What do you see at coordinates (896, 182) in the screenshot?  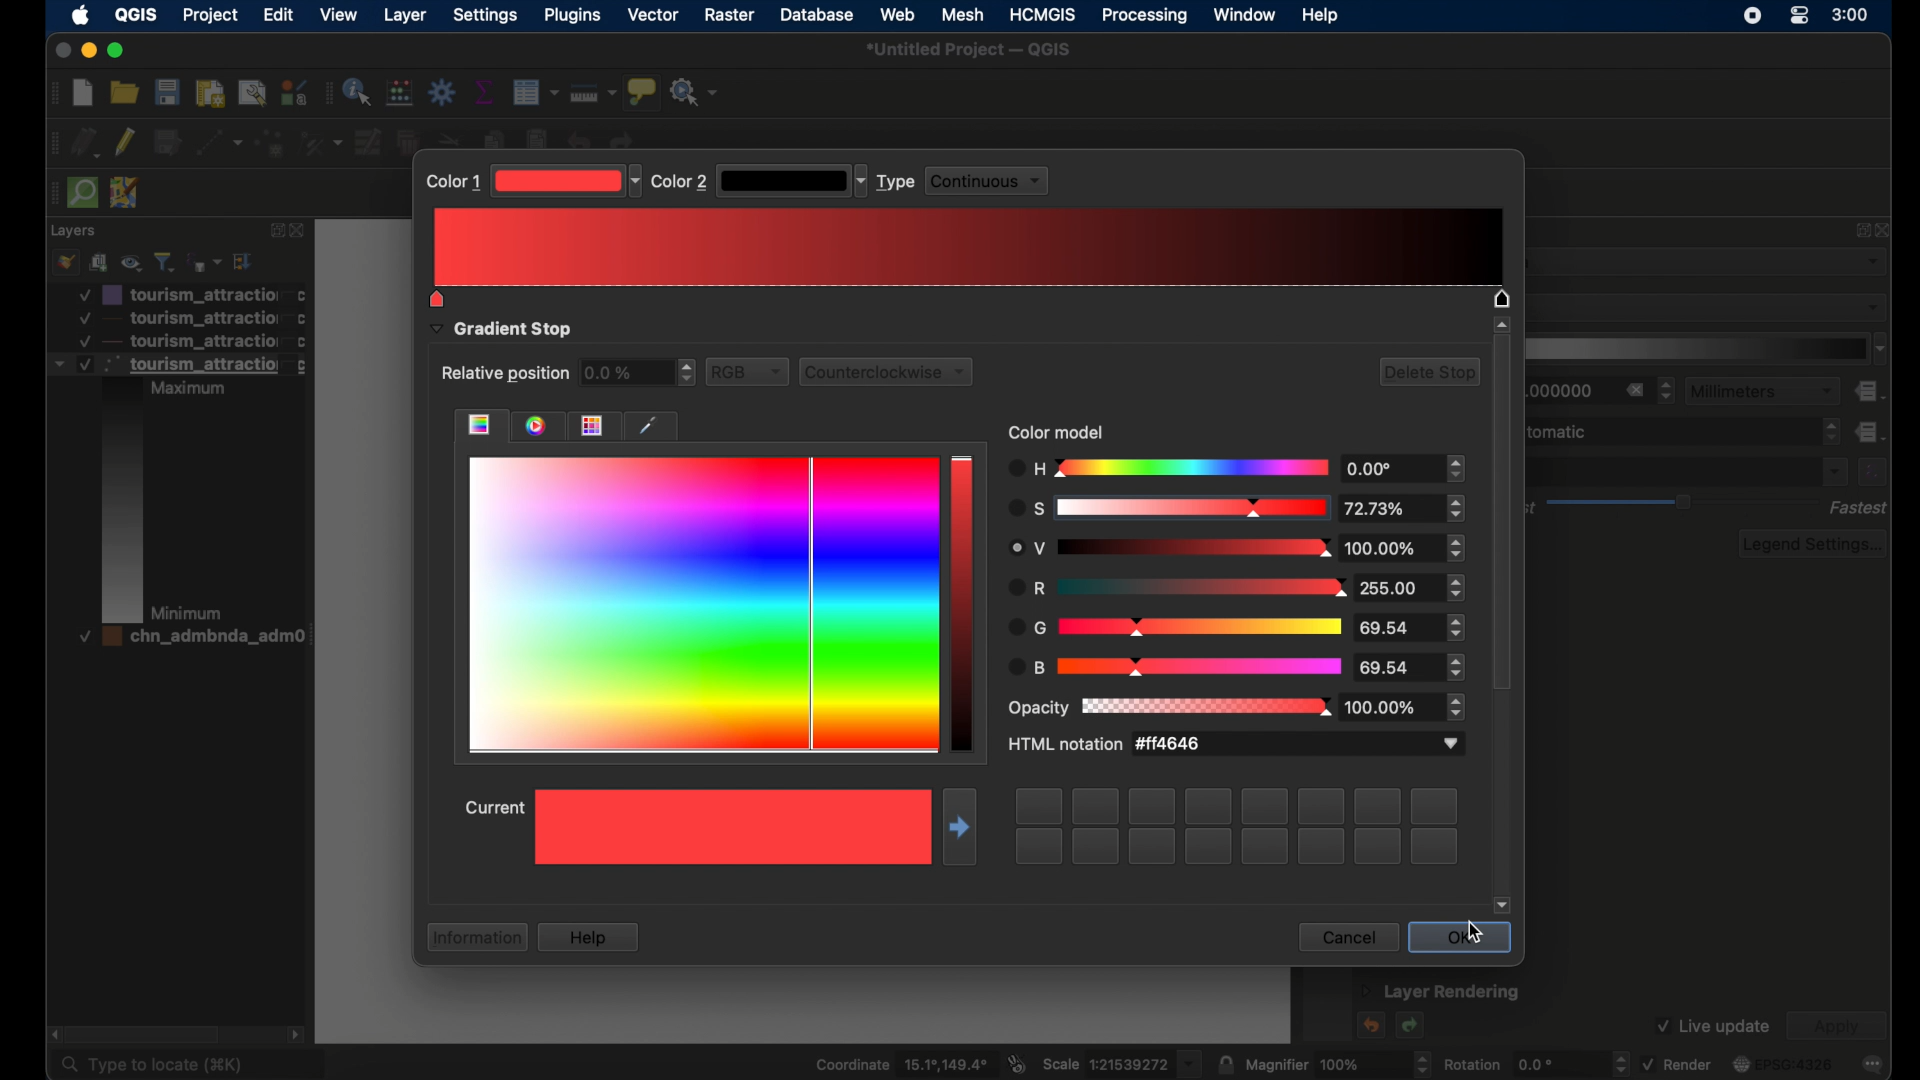 I see `type` at bounding box center [896, 182].